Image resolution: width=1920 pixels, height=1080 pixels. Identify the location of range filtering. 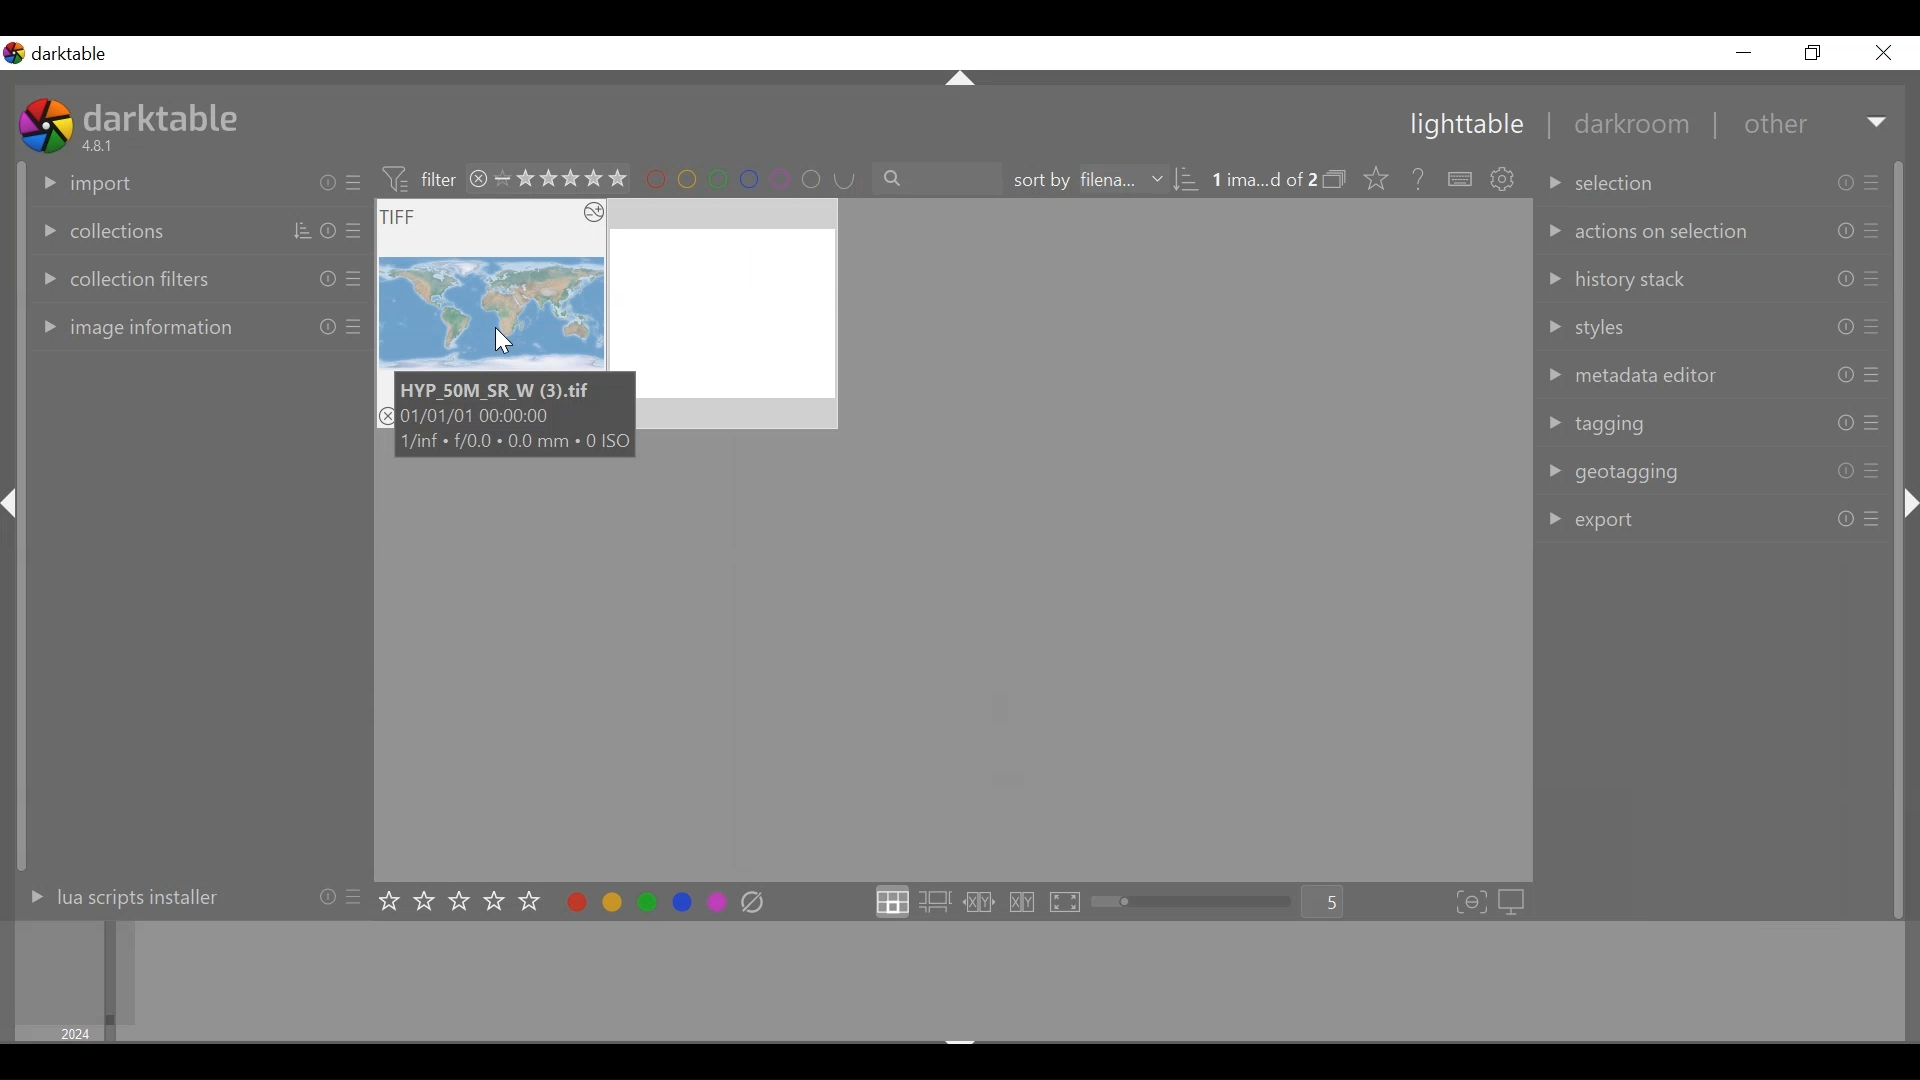
(547, 180).